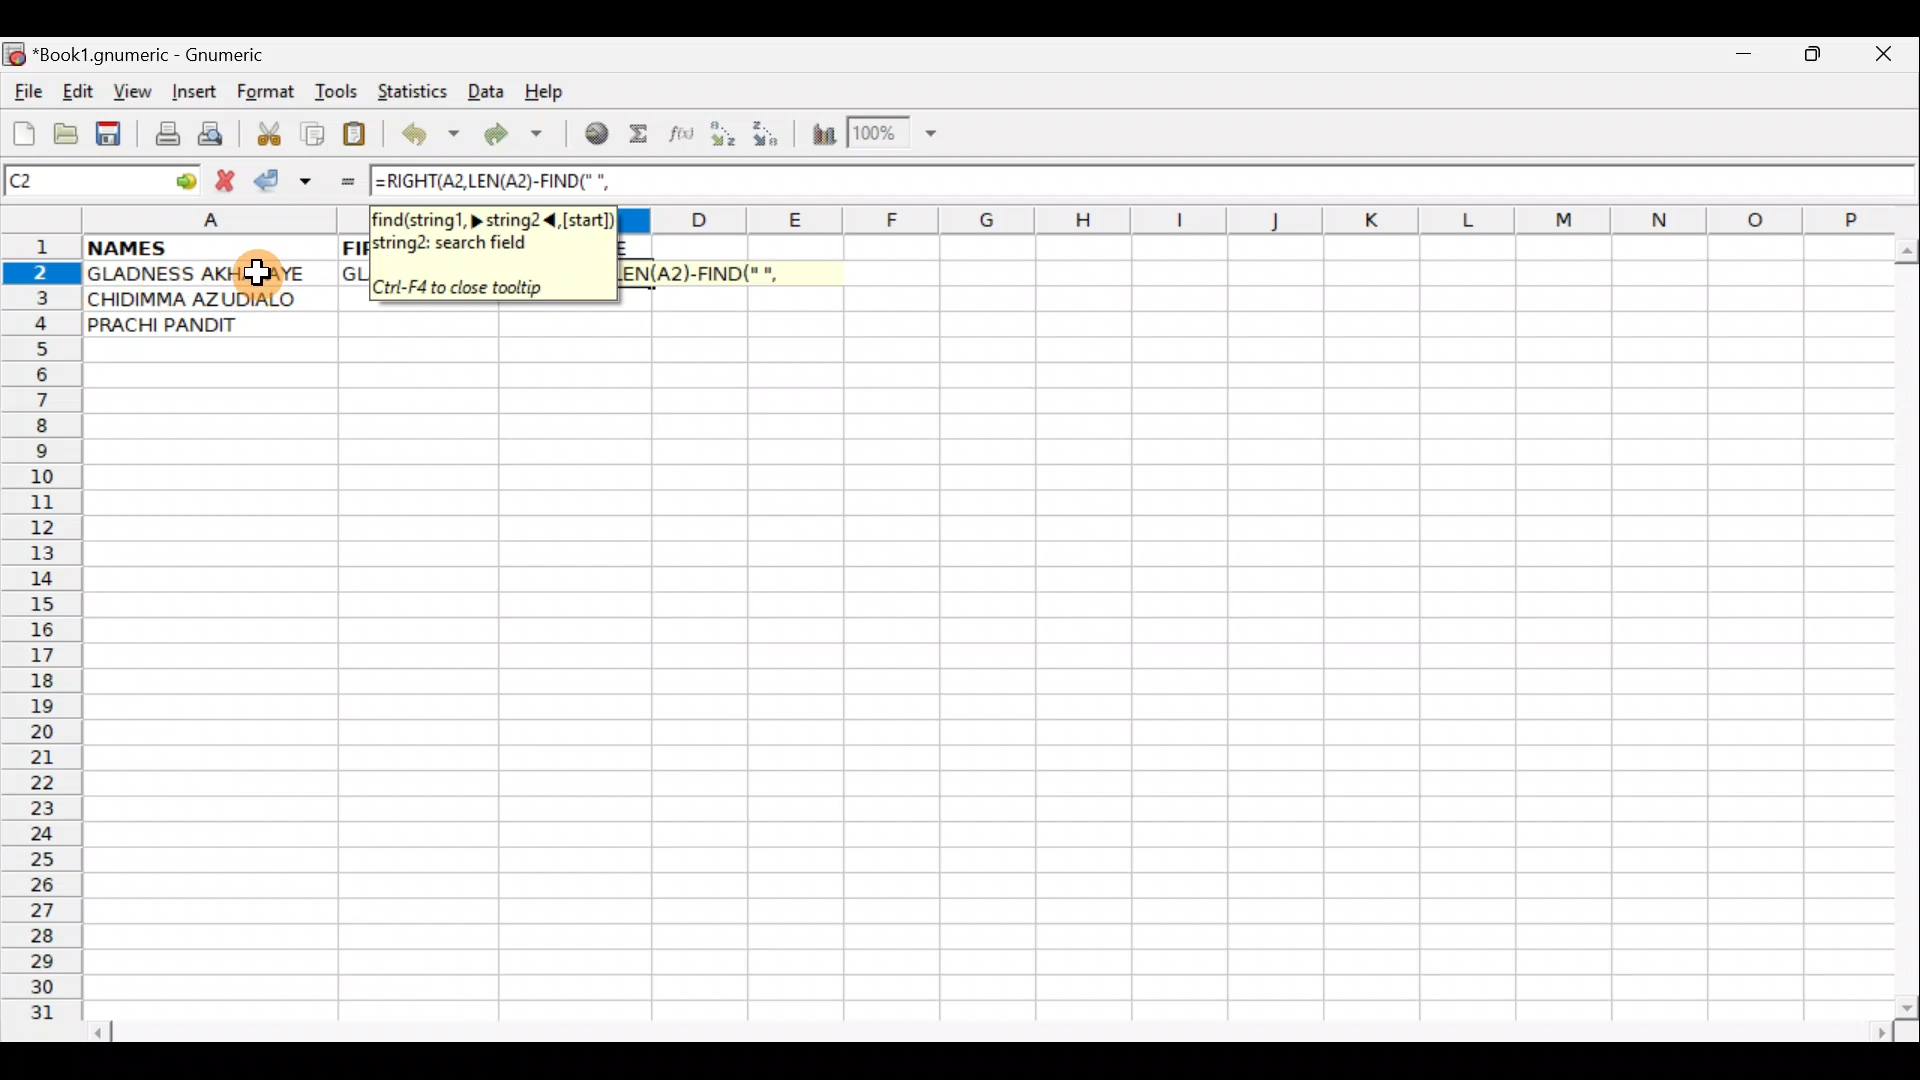  Describe the element at coordinates (198, 297) in the screenshot. I see `CHIDIMMA AZUDIALO` at that location.